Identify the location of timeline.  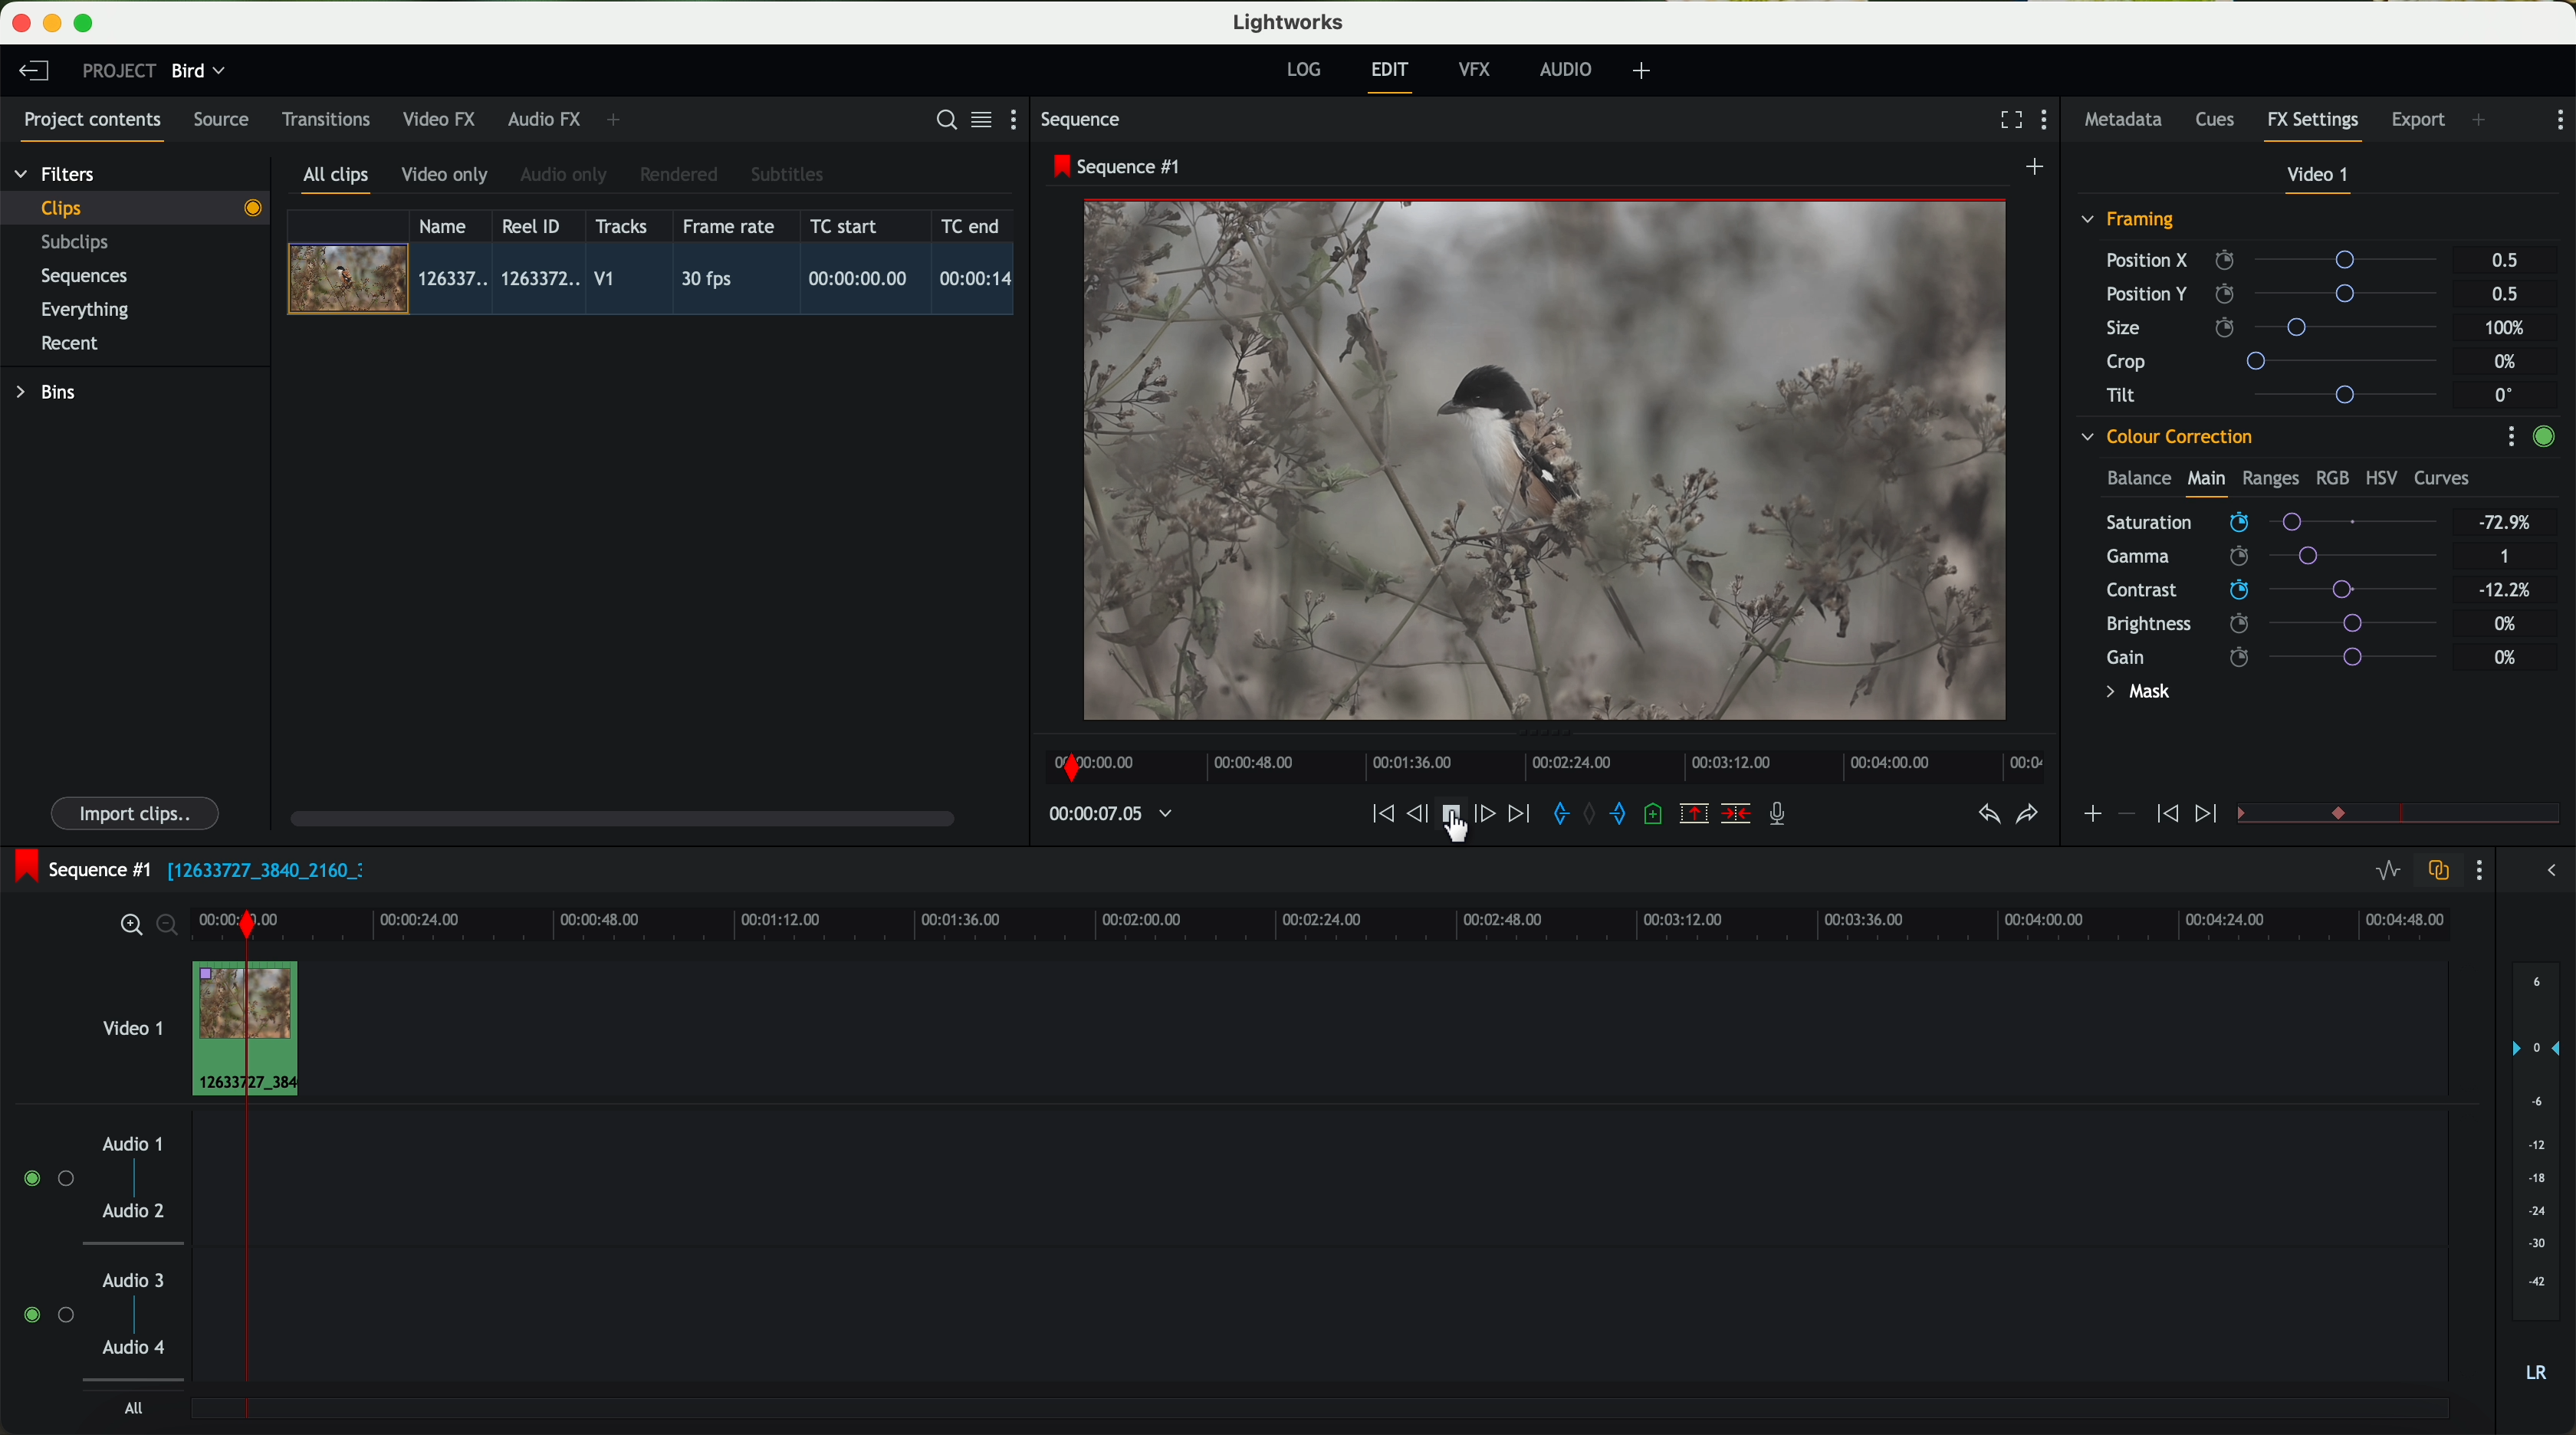
(1459, 918).